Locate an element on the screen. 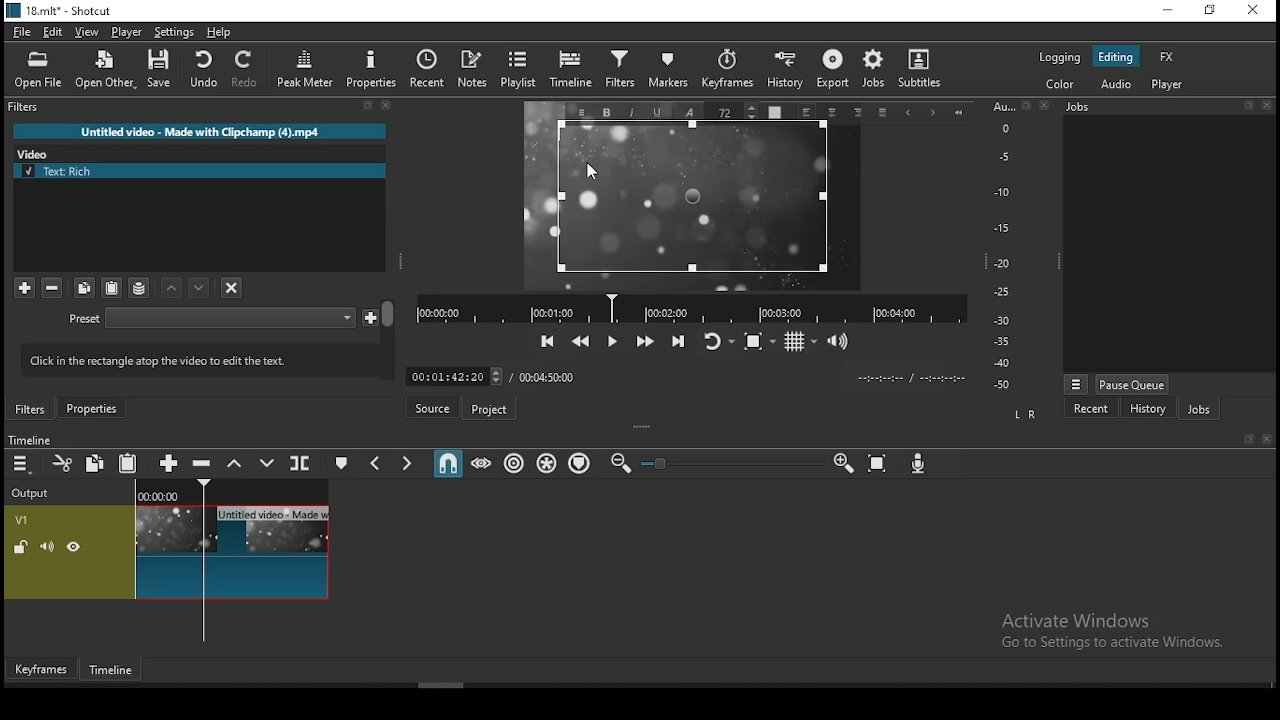  Previous is located at coordinates (907, 114).